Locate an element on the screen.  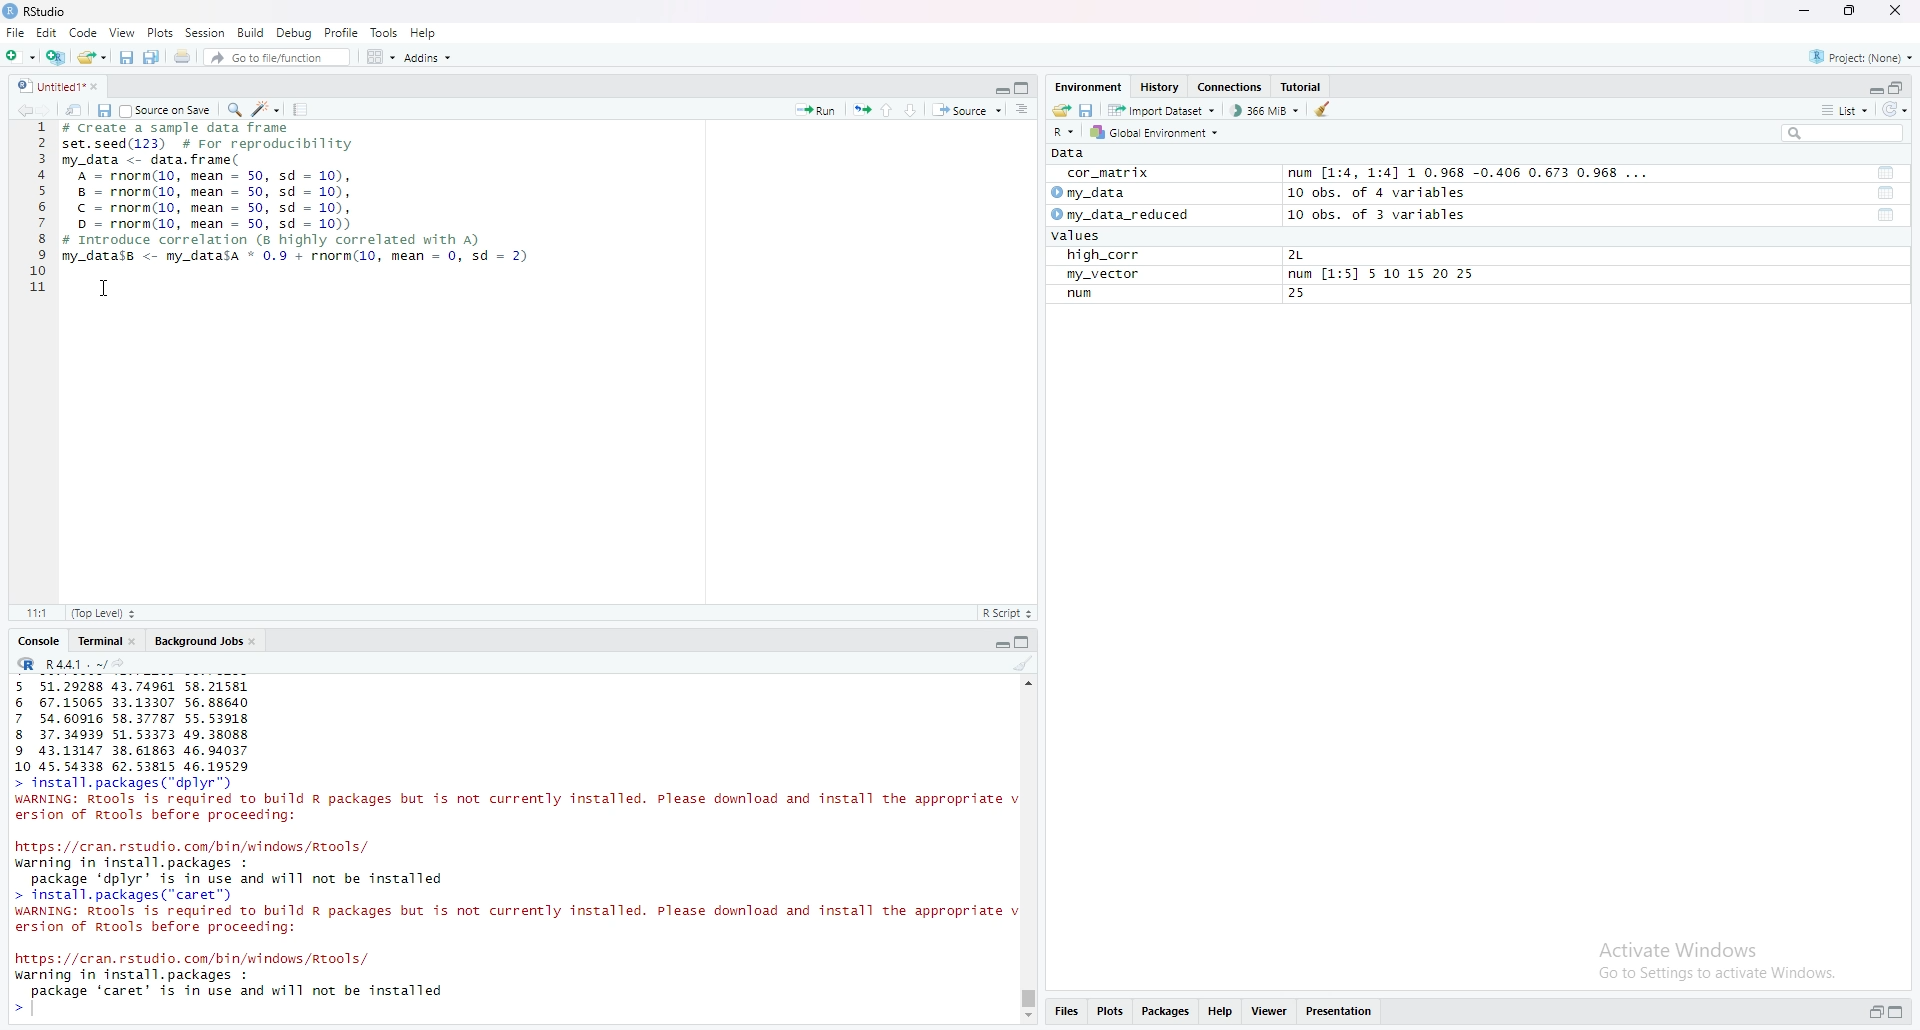
R is located at coordinates (1064, 132).